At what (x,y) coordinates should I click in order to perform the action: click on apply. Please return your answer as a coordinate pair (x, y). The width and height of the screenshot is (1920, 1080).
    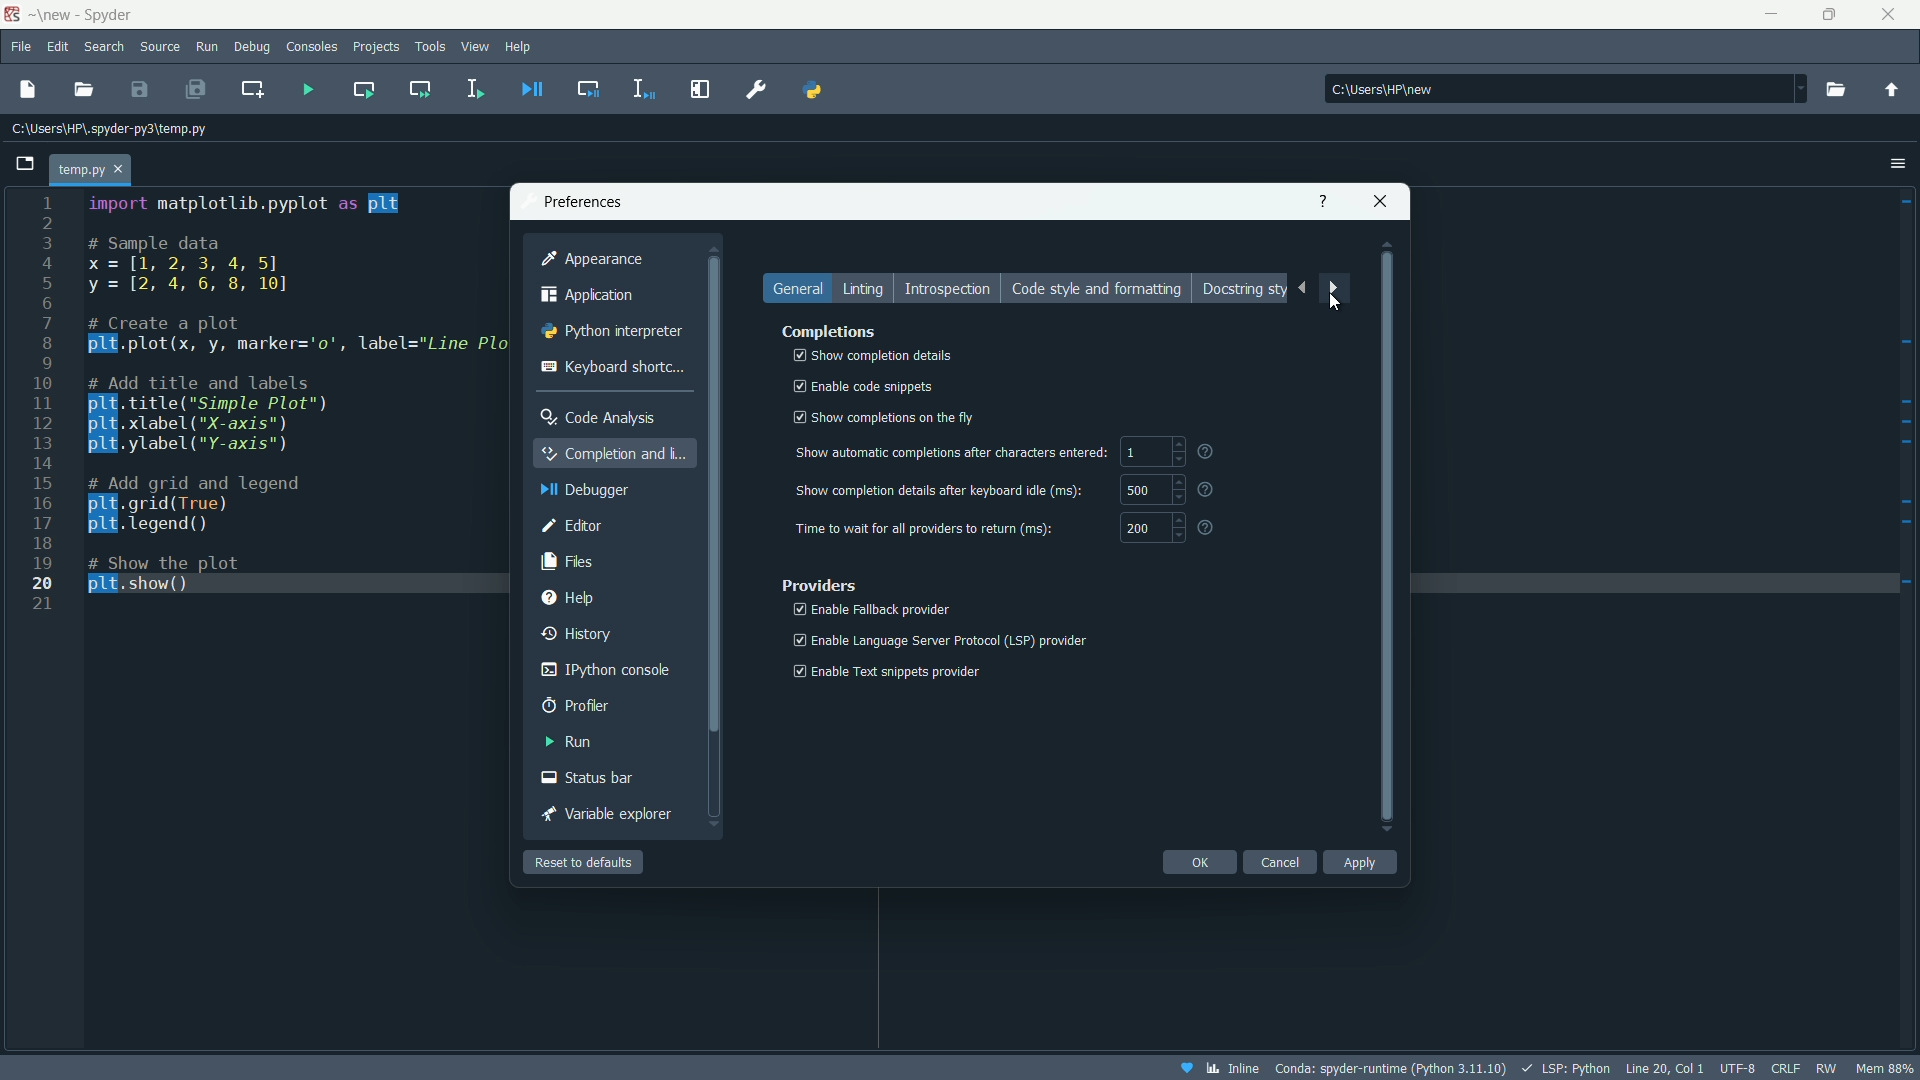
    Looking at the image, I should click on (1360, 863).